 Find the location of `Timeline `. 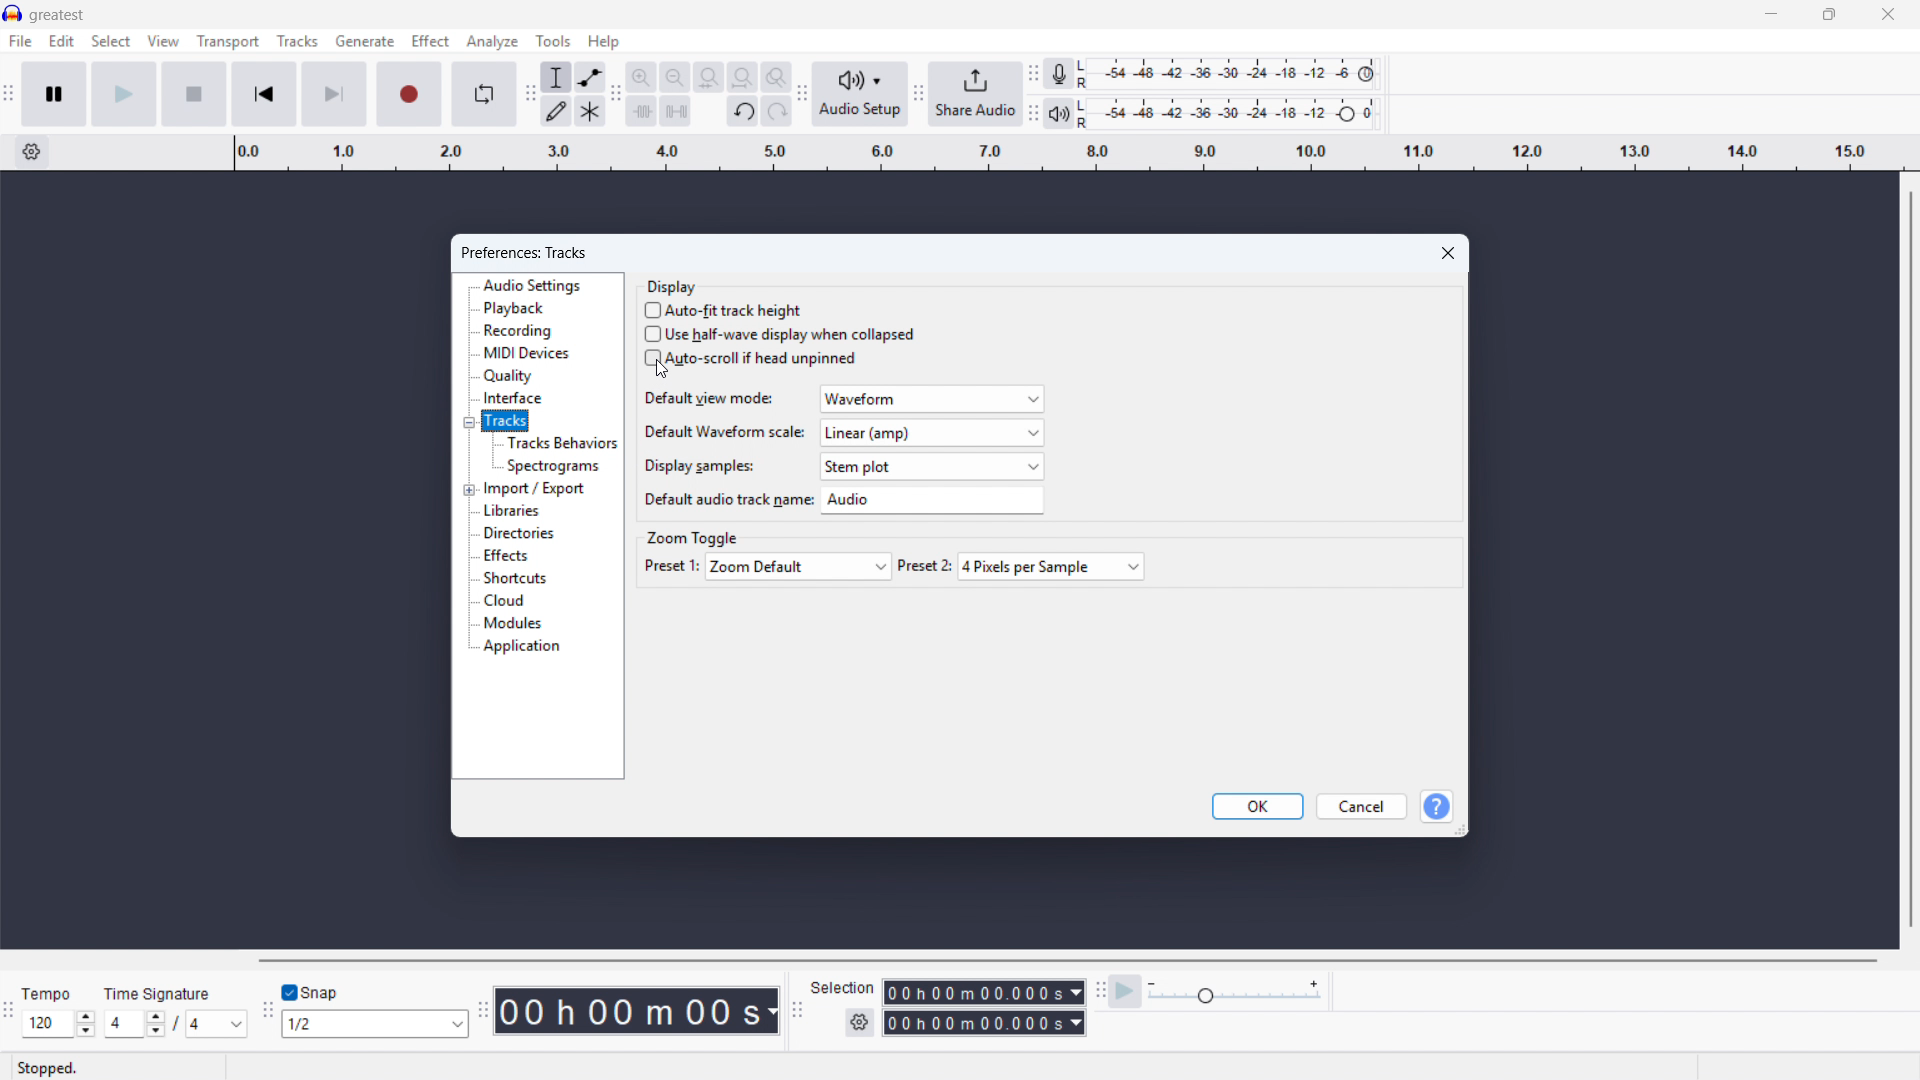

Timeline  is located at coordinates (1068, 152).